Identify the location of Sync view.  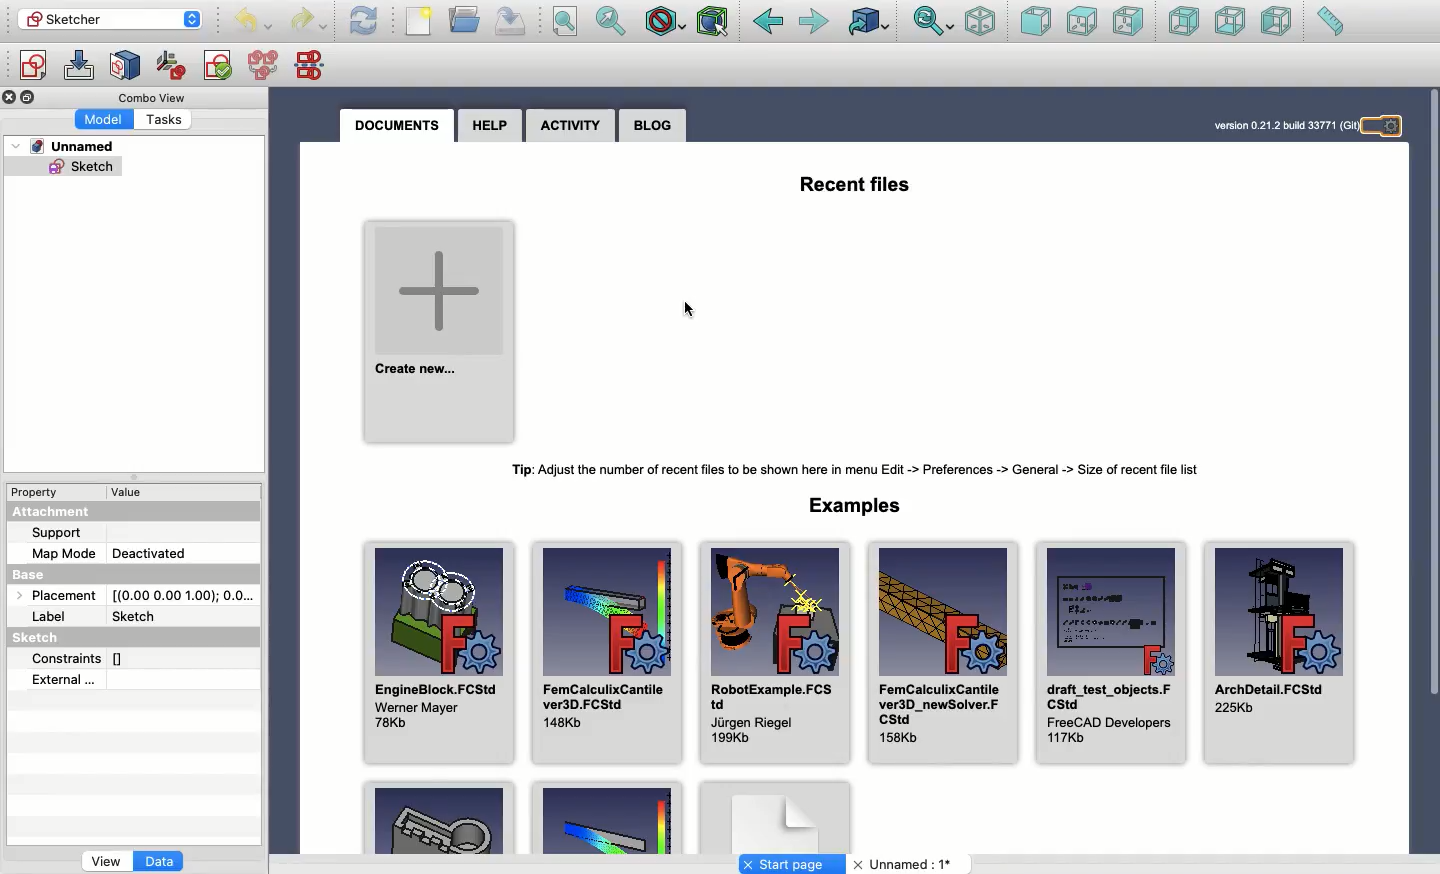
(932, 22).